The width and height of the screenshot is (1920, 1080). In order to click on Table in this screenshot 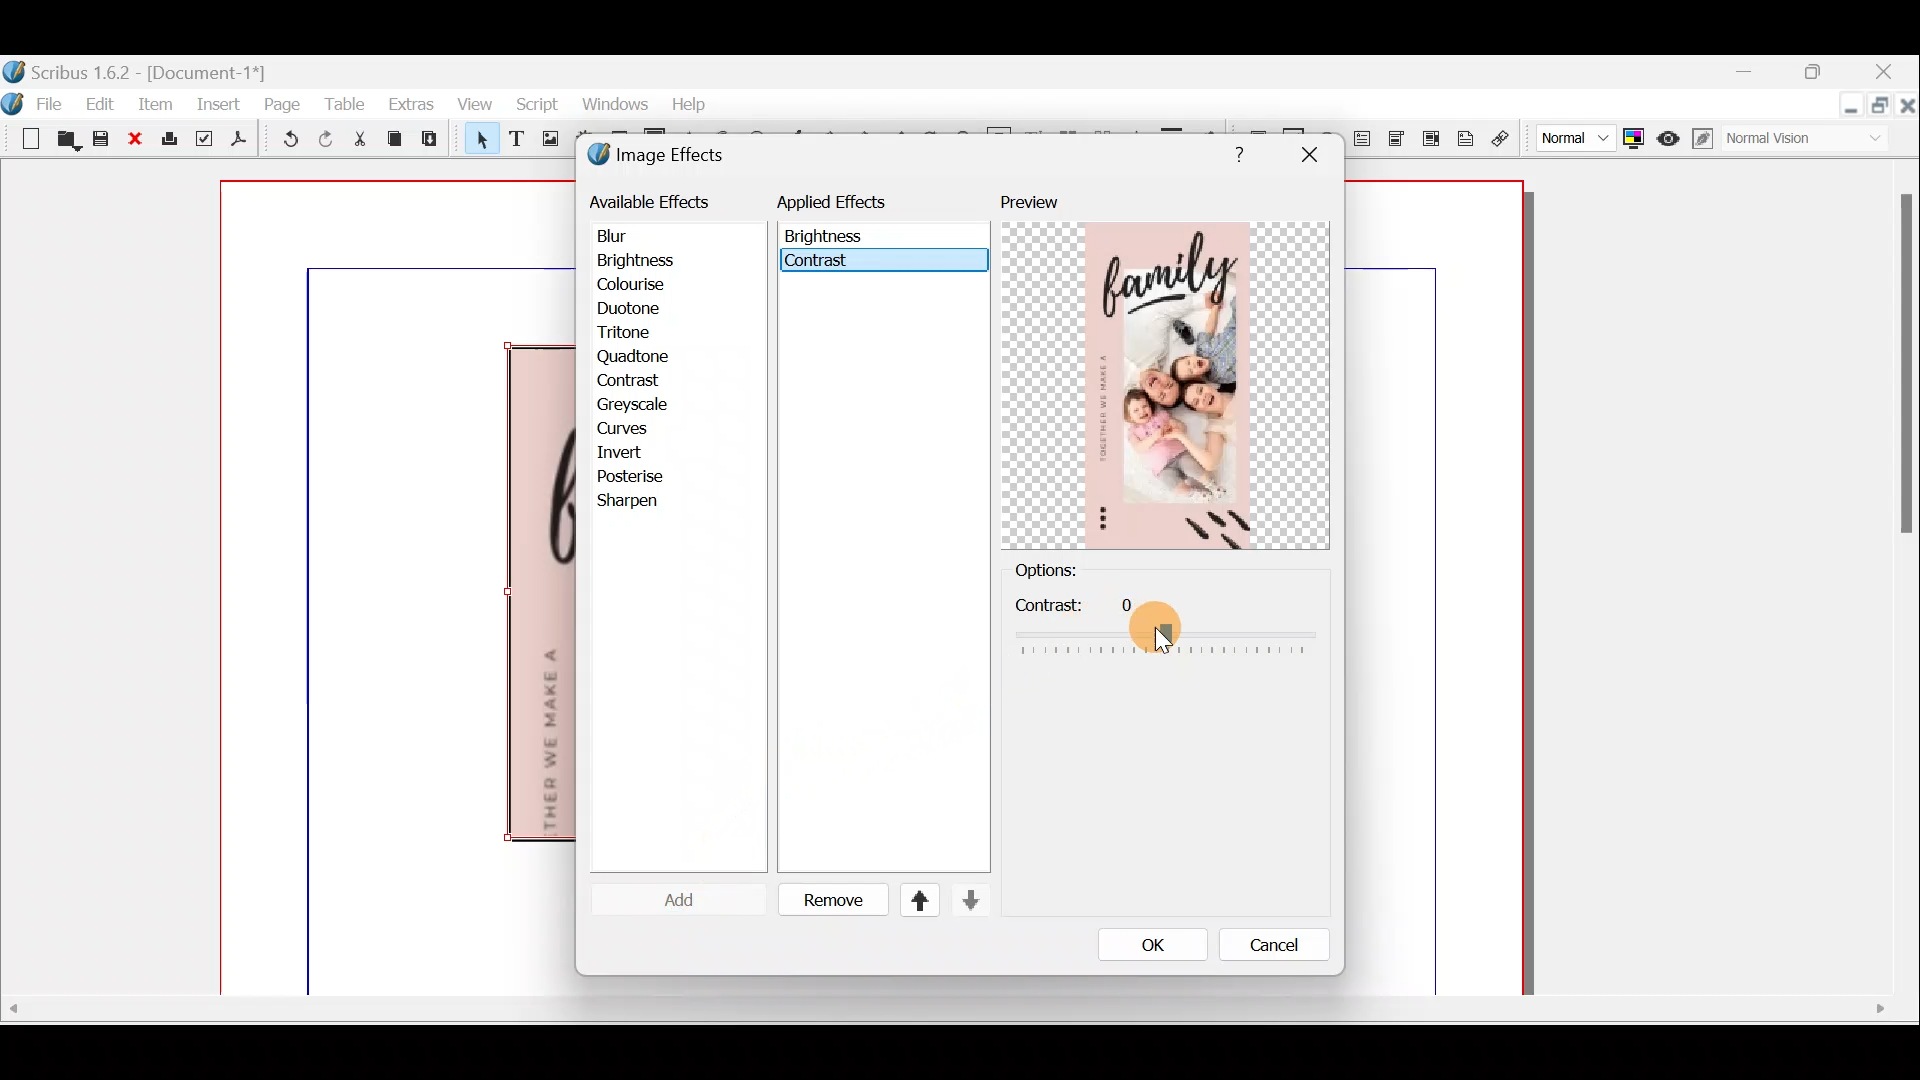, I will do `click(344, 104)`.